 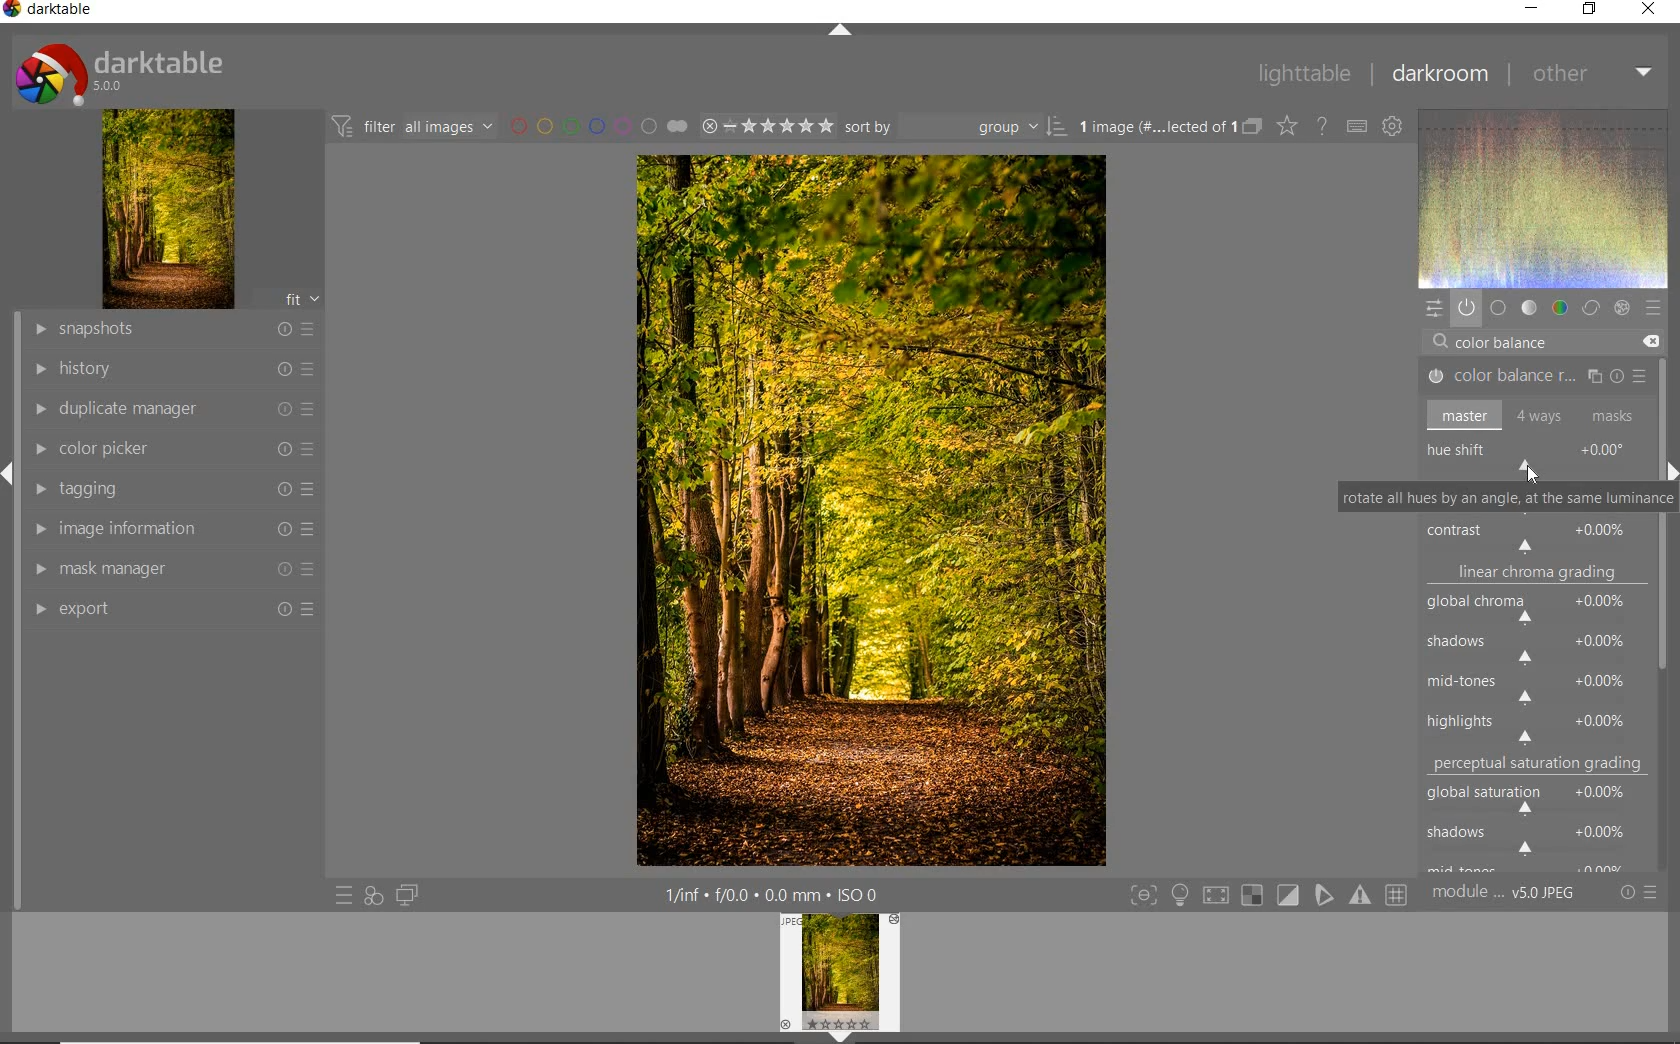 I want to click on tagging, so click(x=172, y=491).